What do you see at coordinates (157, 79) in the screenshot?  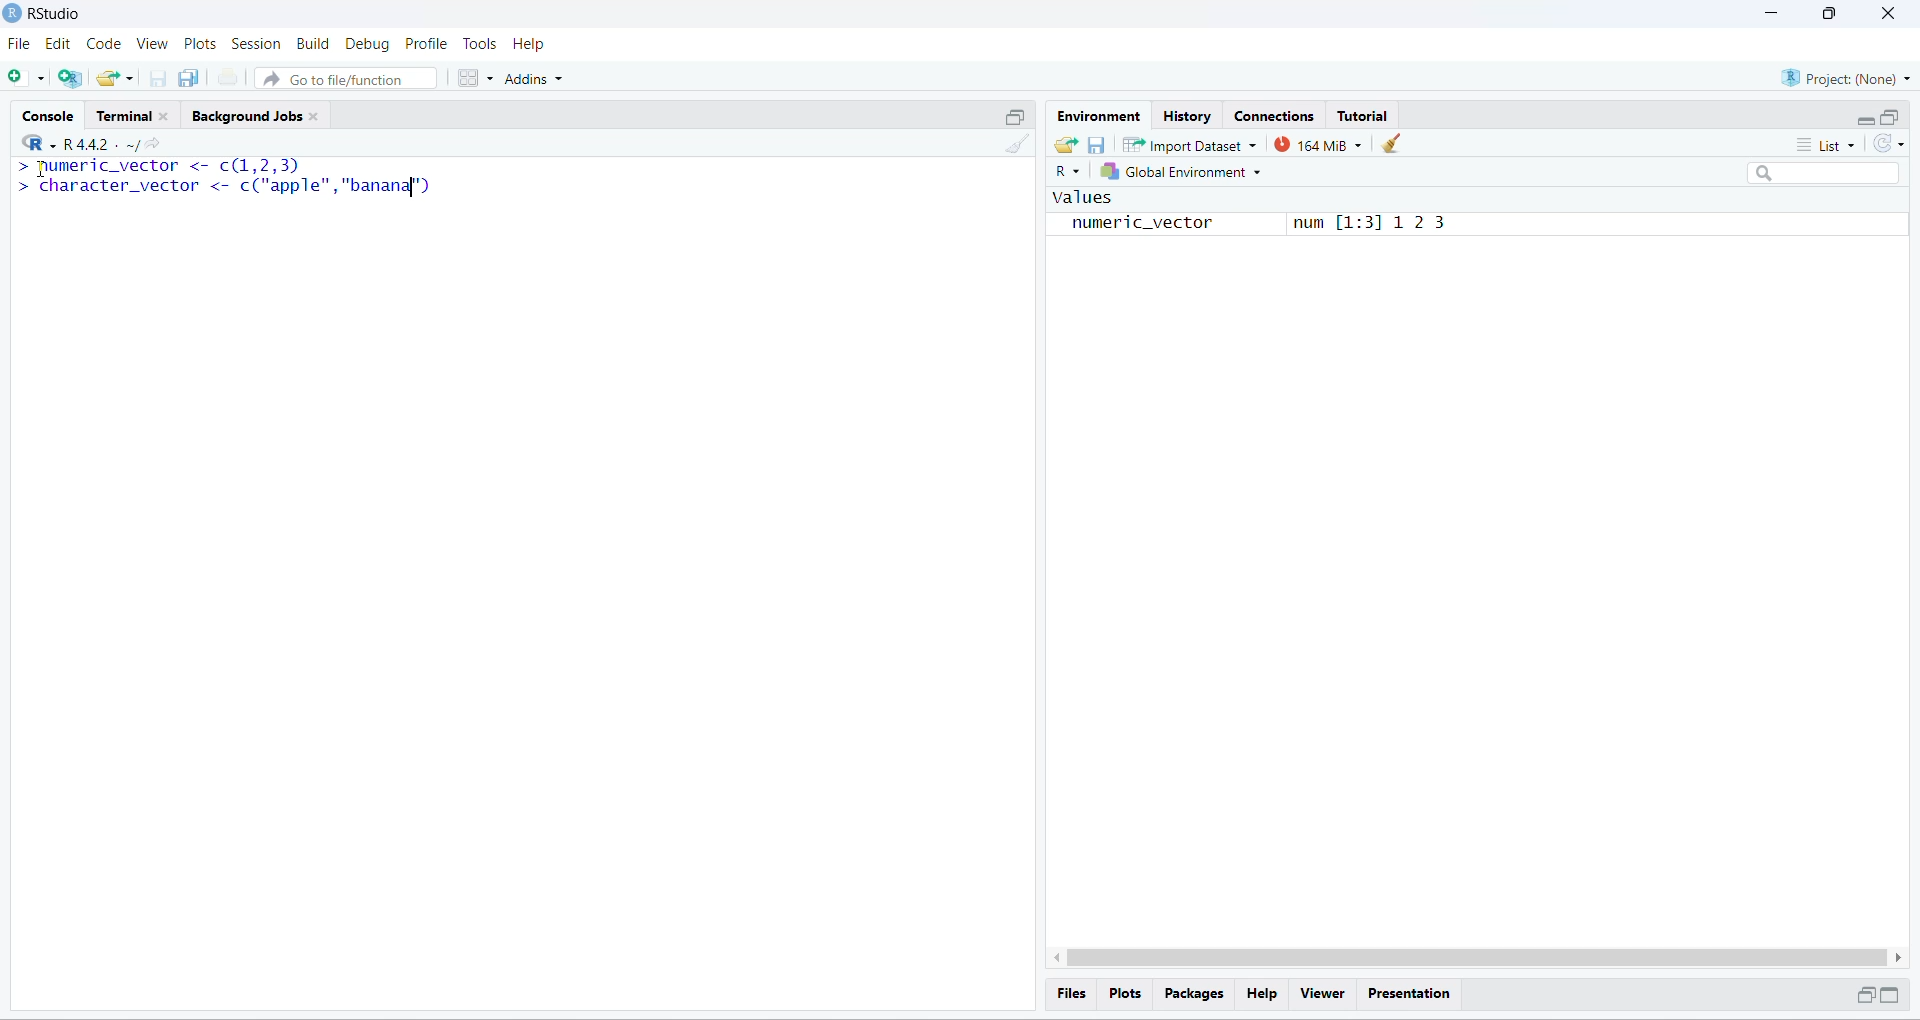 I see `save current document` at bounding box center [157, 79].